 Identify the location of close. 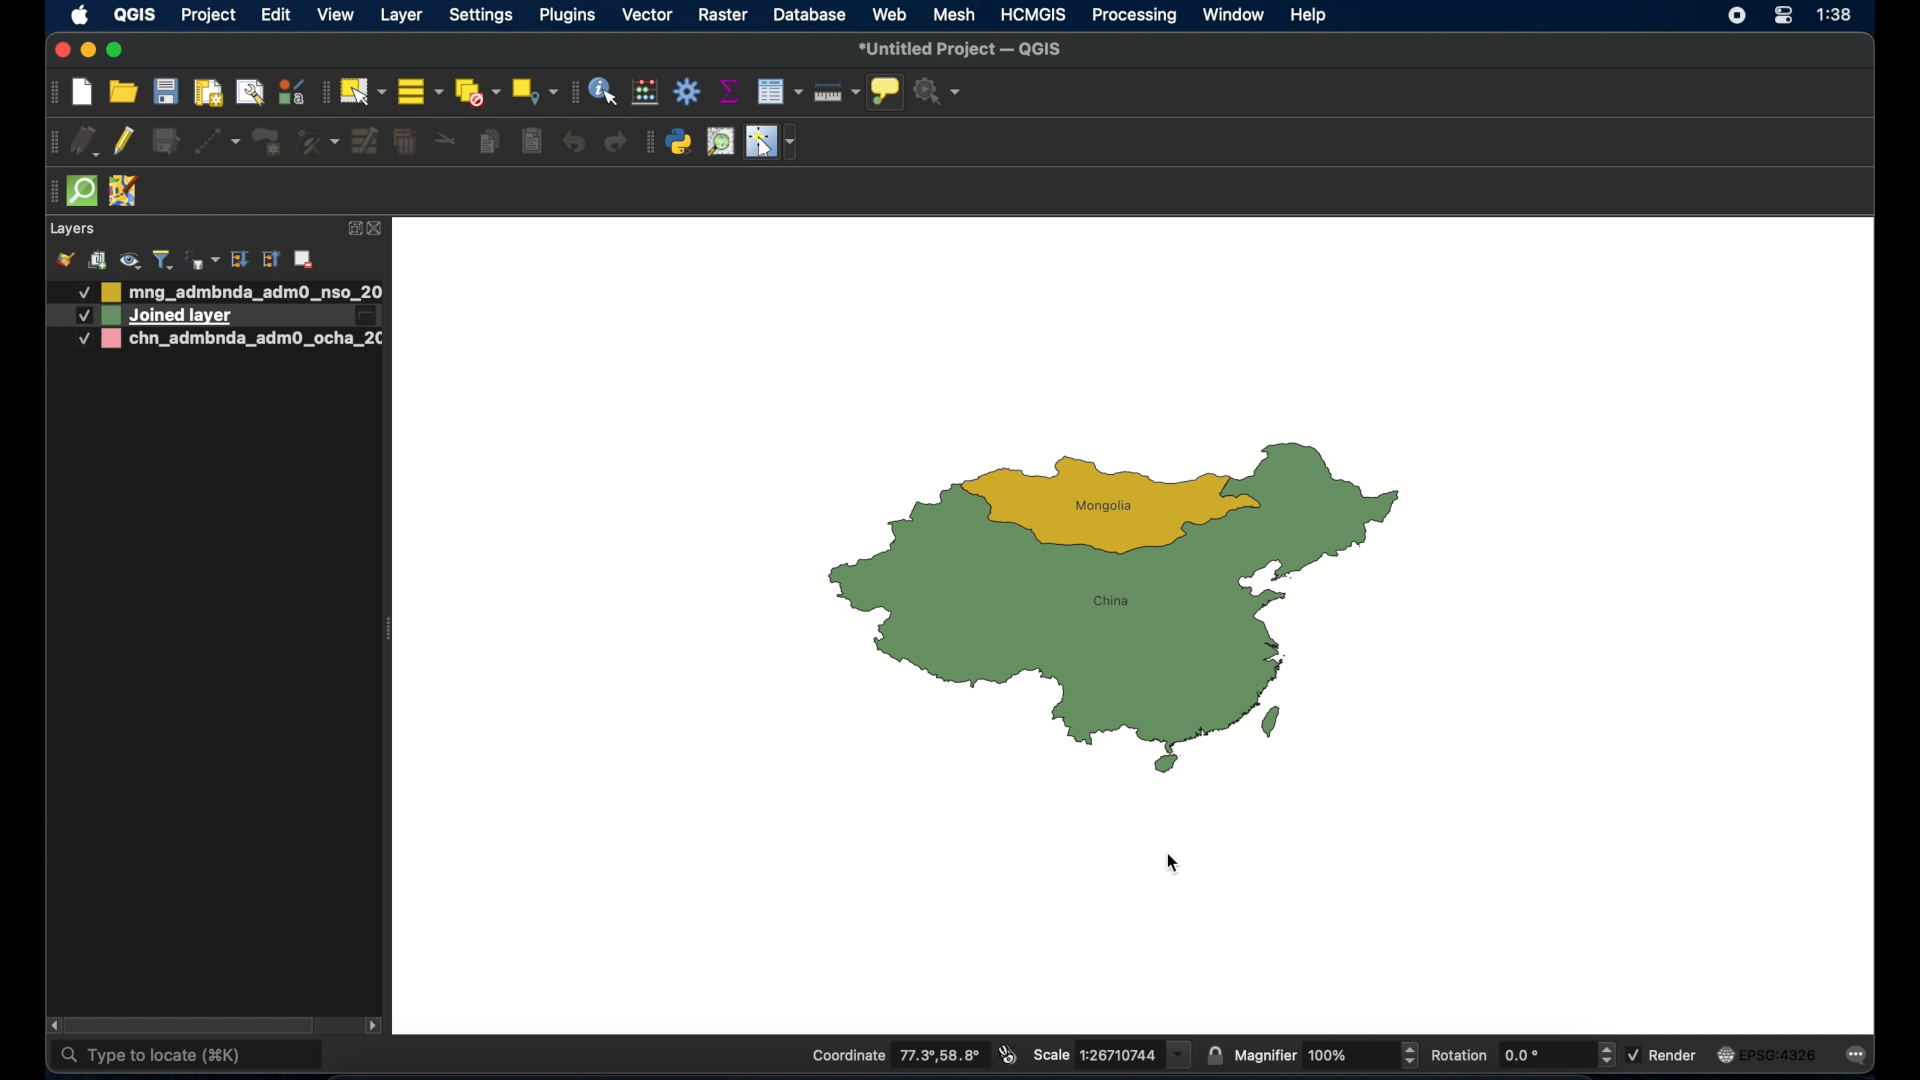
(62, 51).